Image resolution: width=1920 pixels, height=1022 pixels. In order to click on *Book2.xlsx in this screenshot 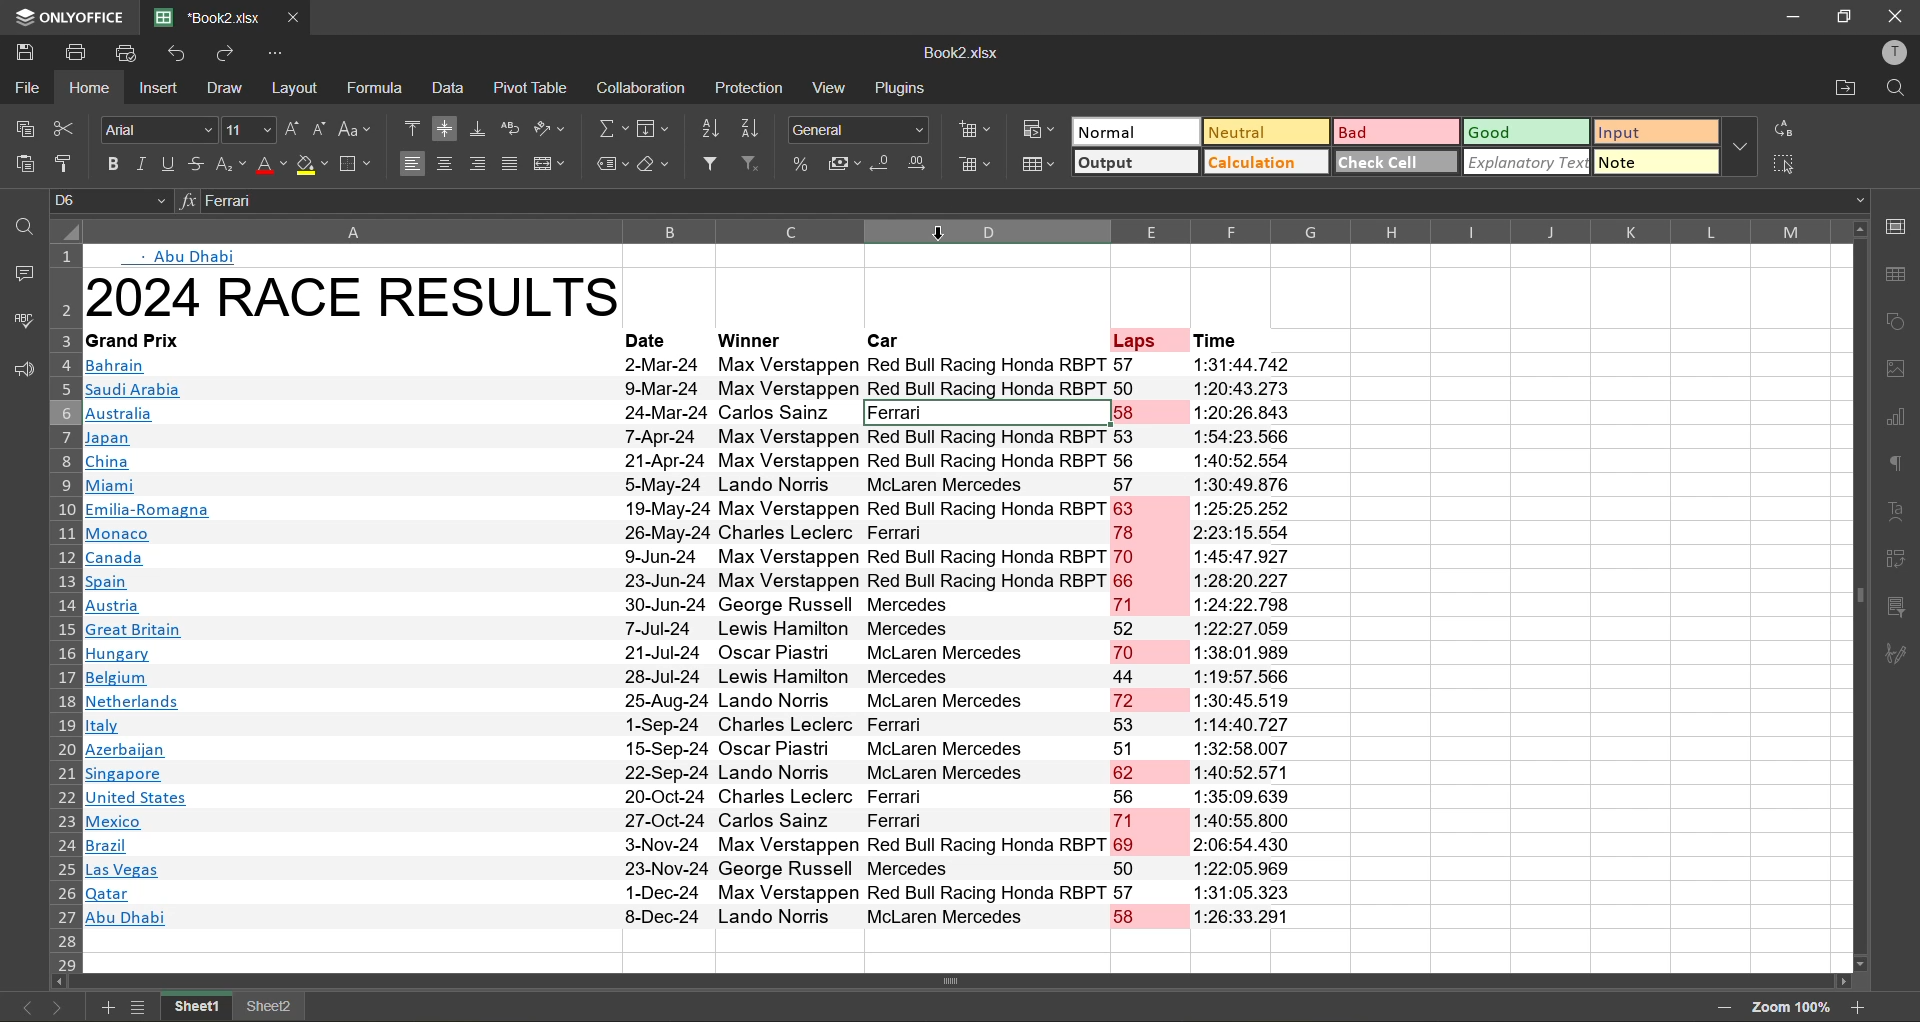, I will do `click(204, 16)`.